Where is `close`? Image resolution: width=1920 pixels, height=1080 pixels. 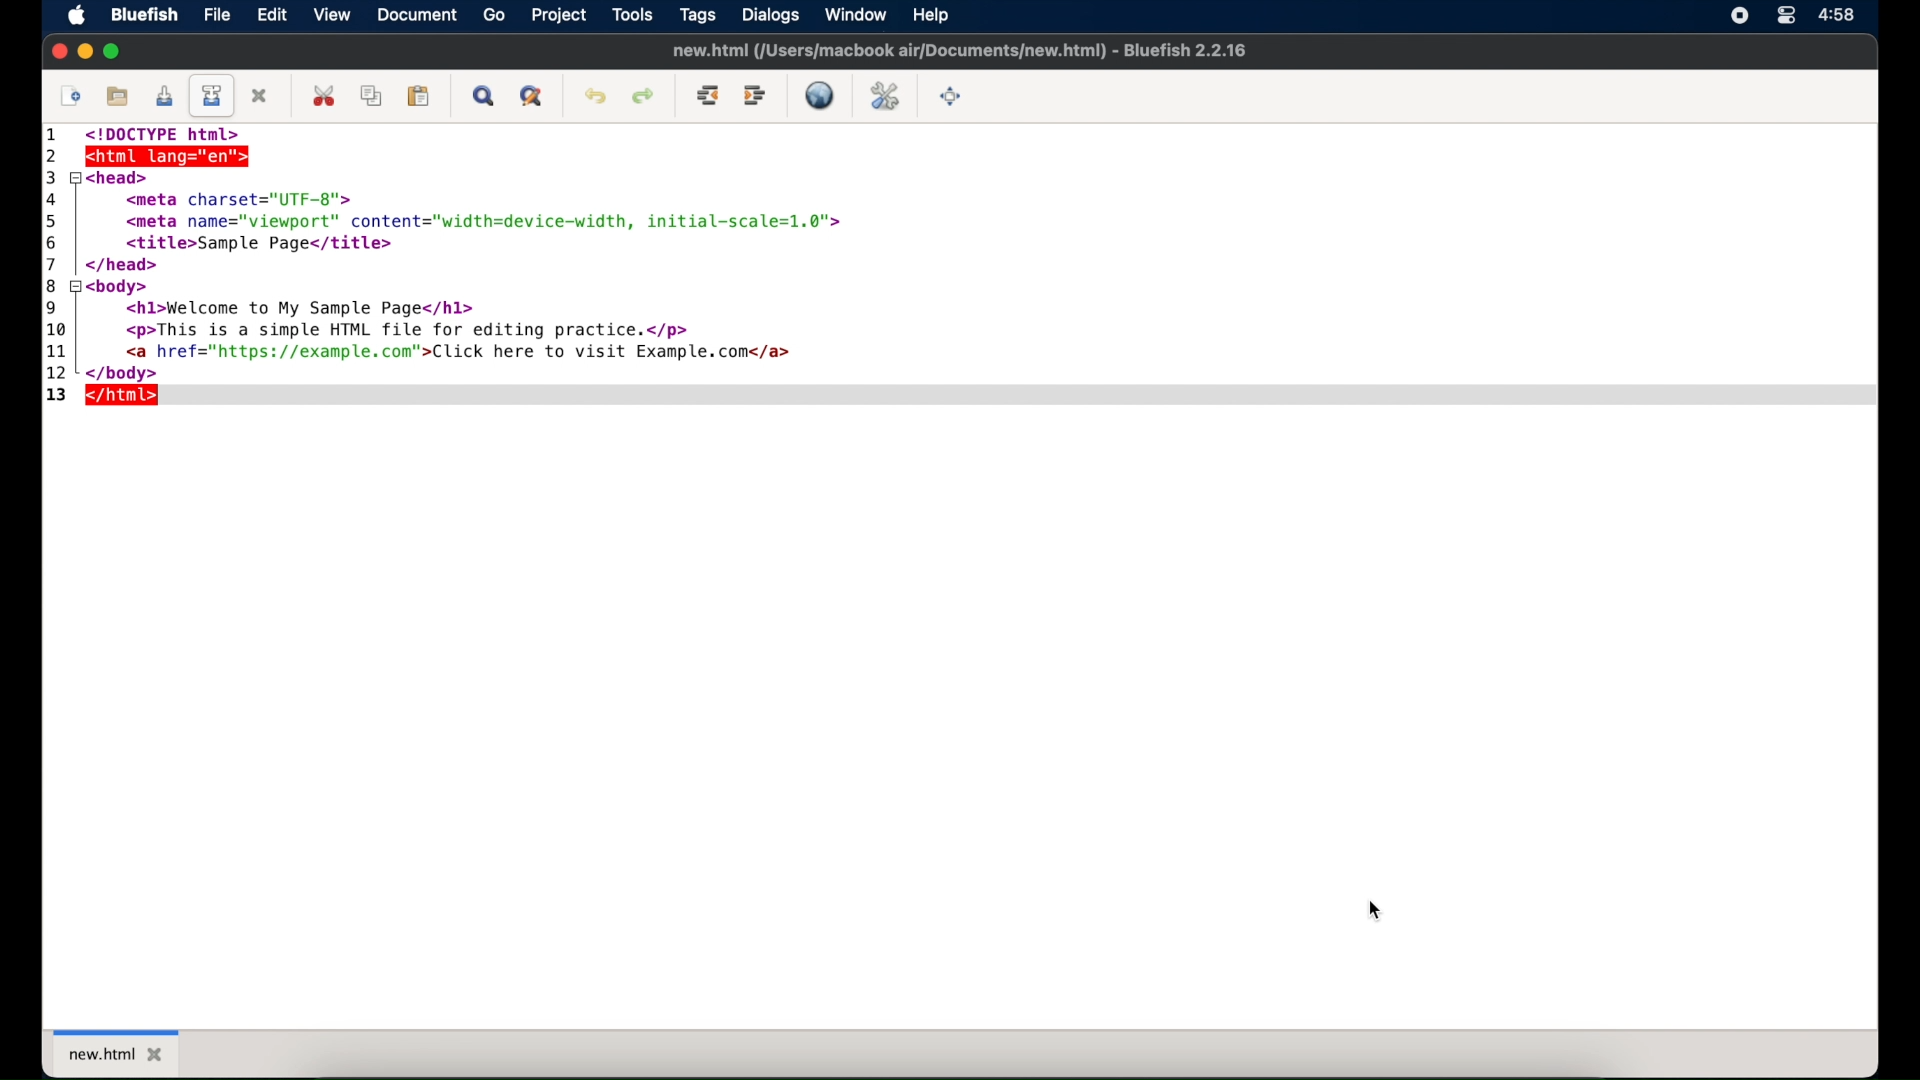
close is located at coordinates (58, 52).